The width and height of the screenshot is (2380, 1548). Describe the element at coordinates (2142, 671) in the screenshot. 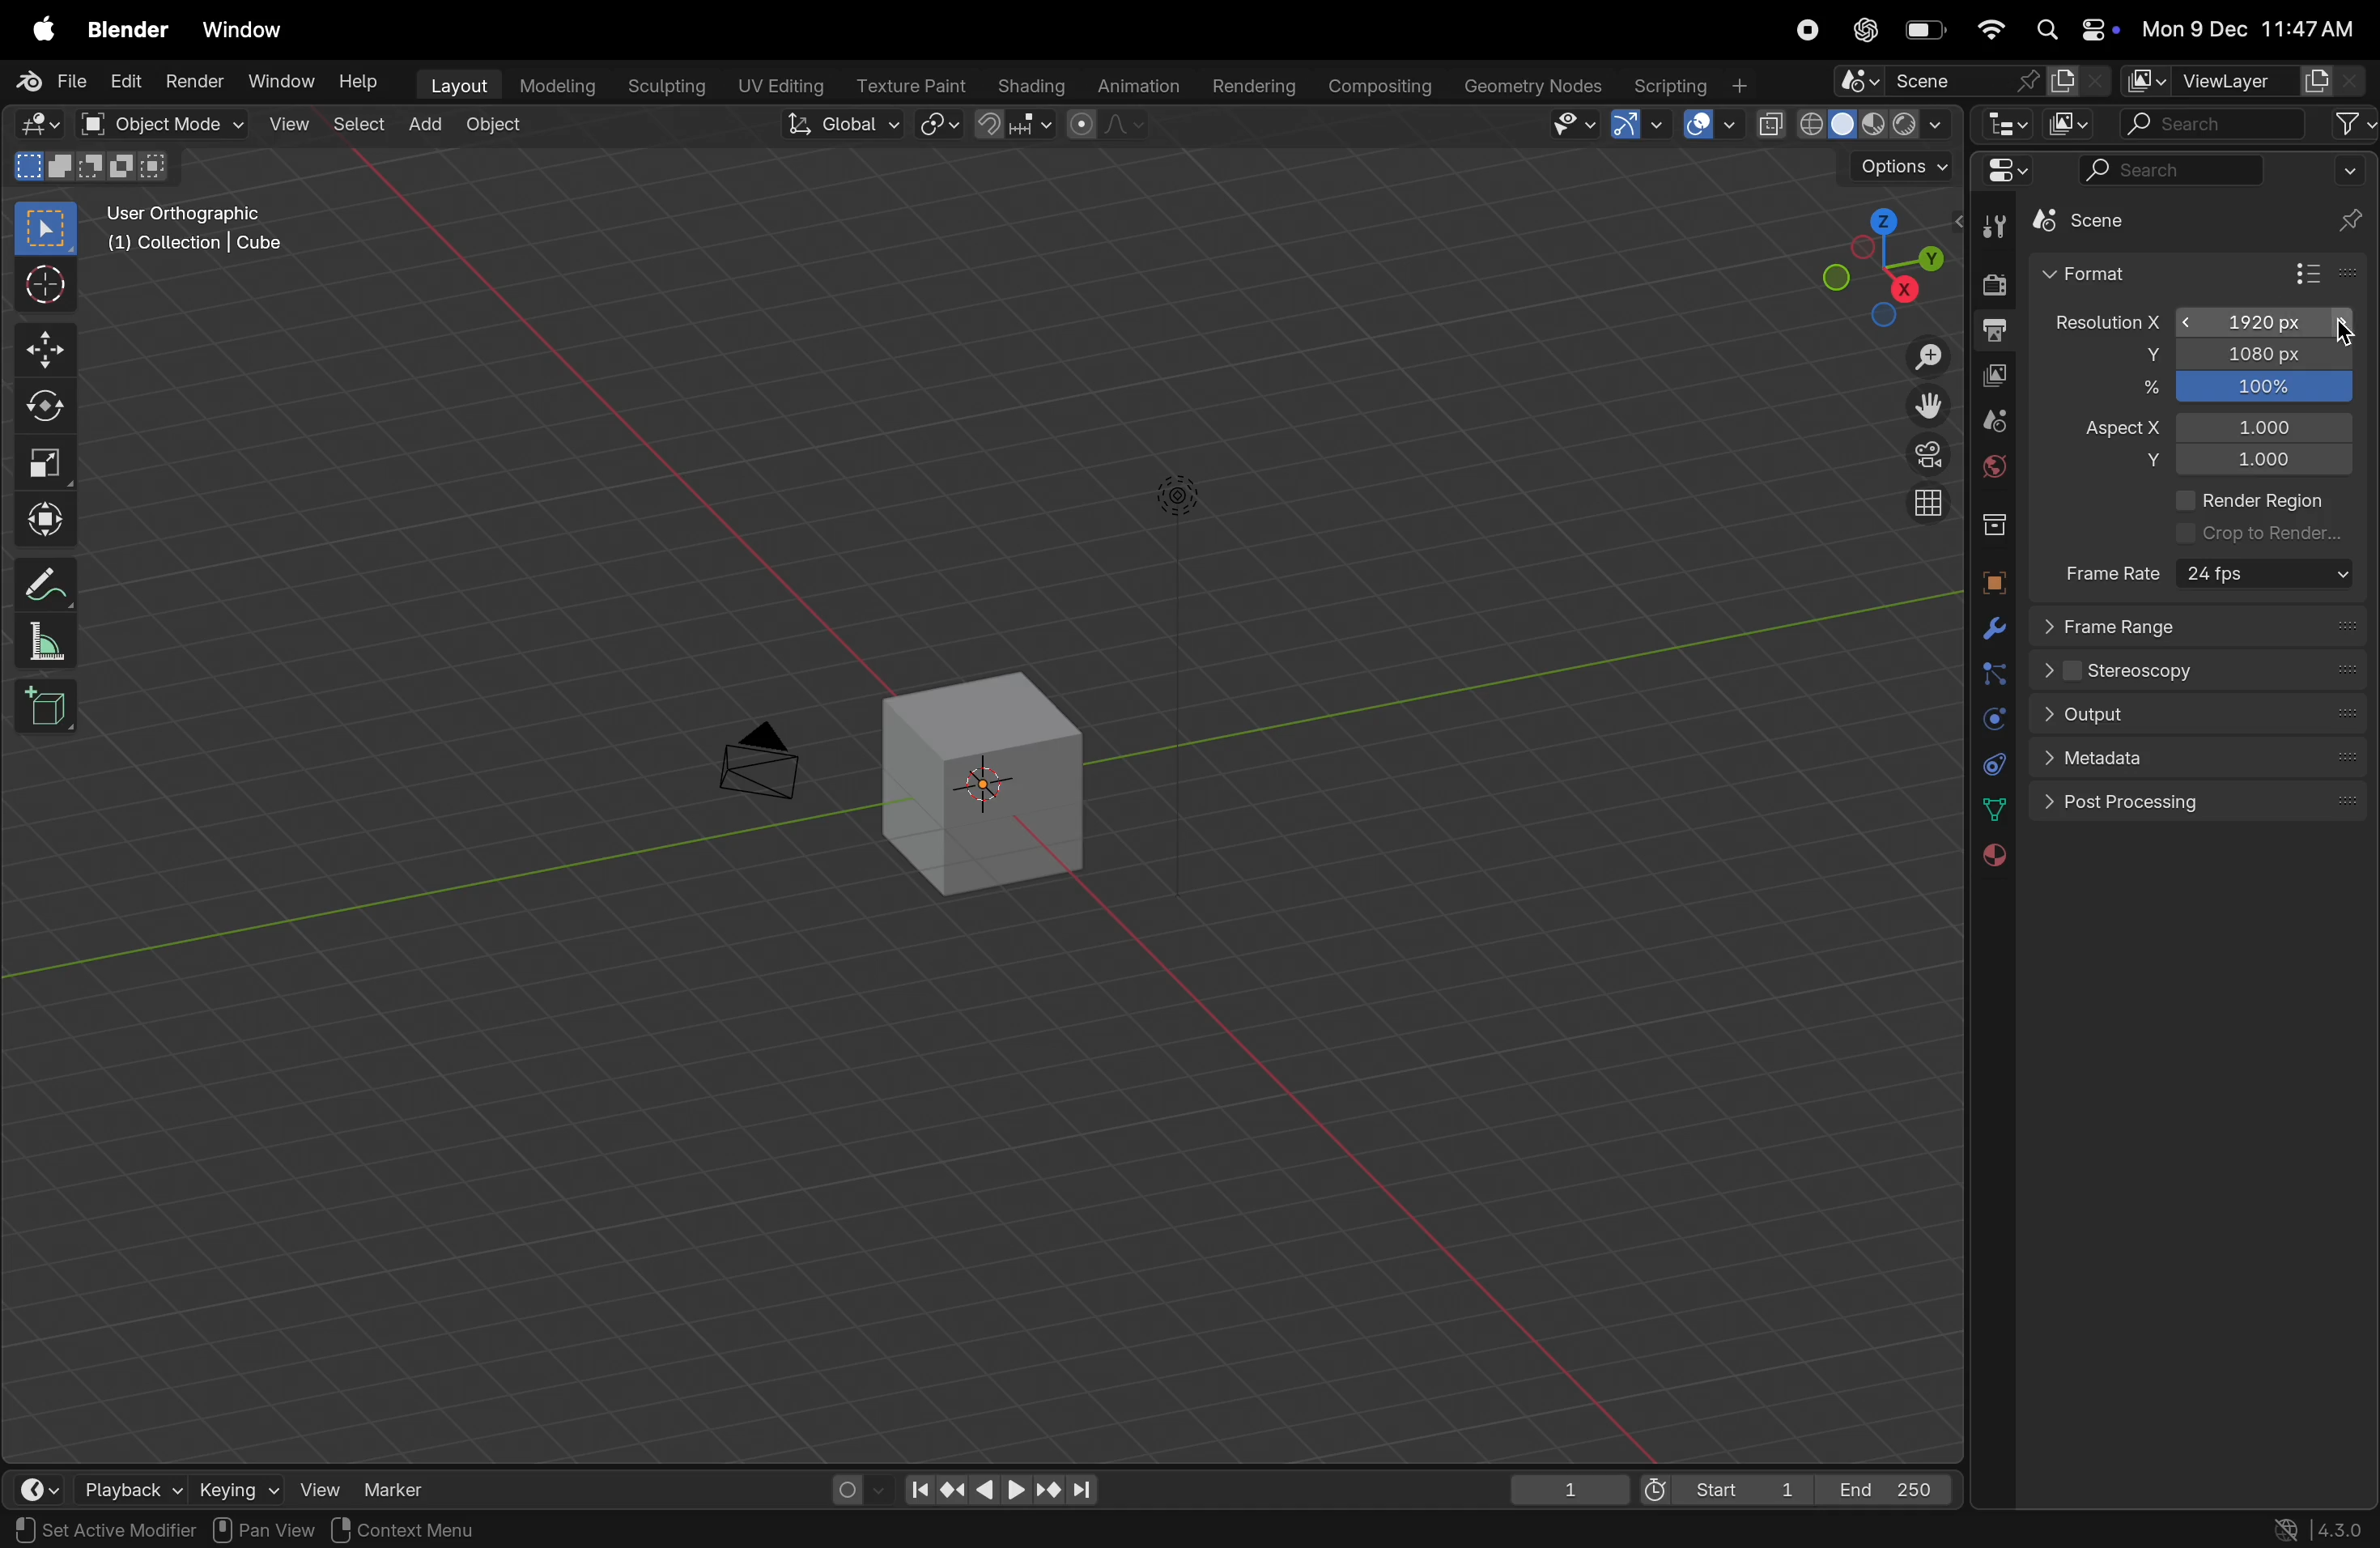

I see `sterescopy` at that location.